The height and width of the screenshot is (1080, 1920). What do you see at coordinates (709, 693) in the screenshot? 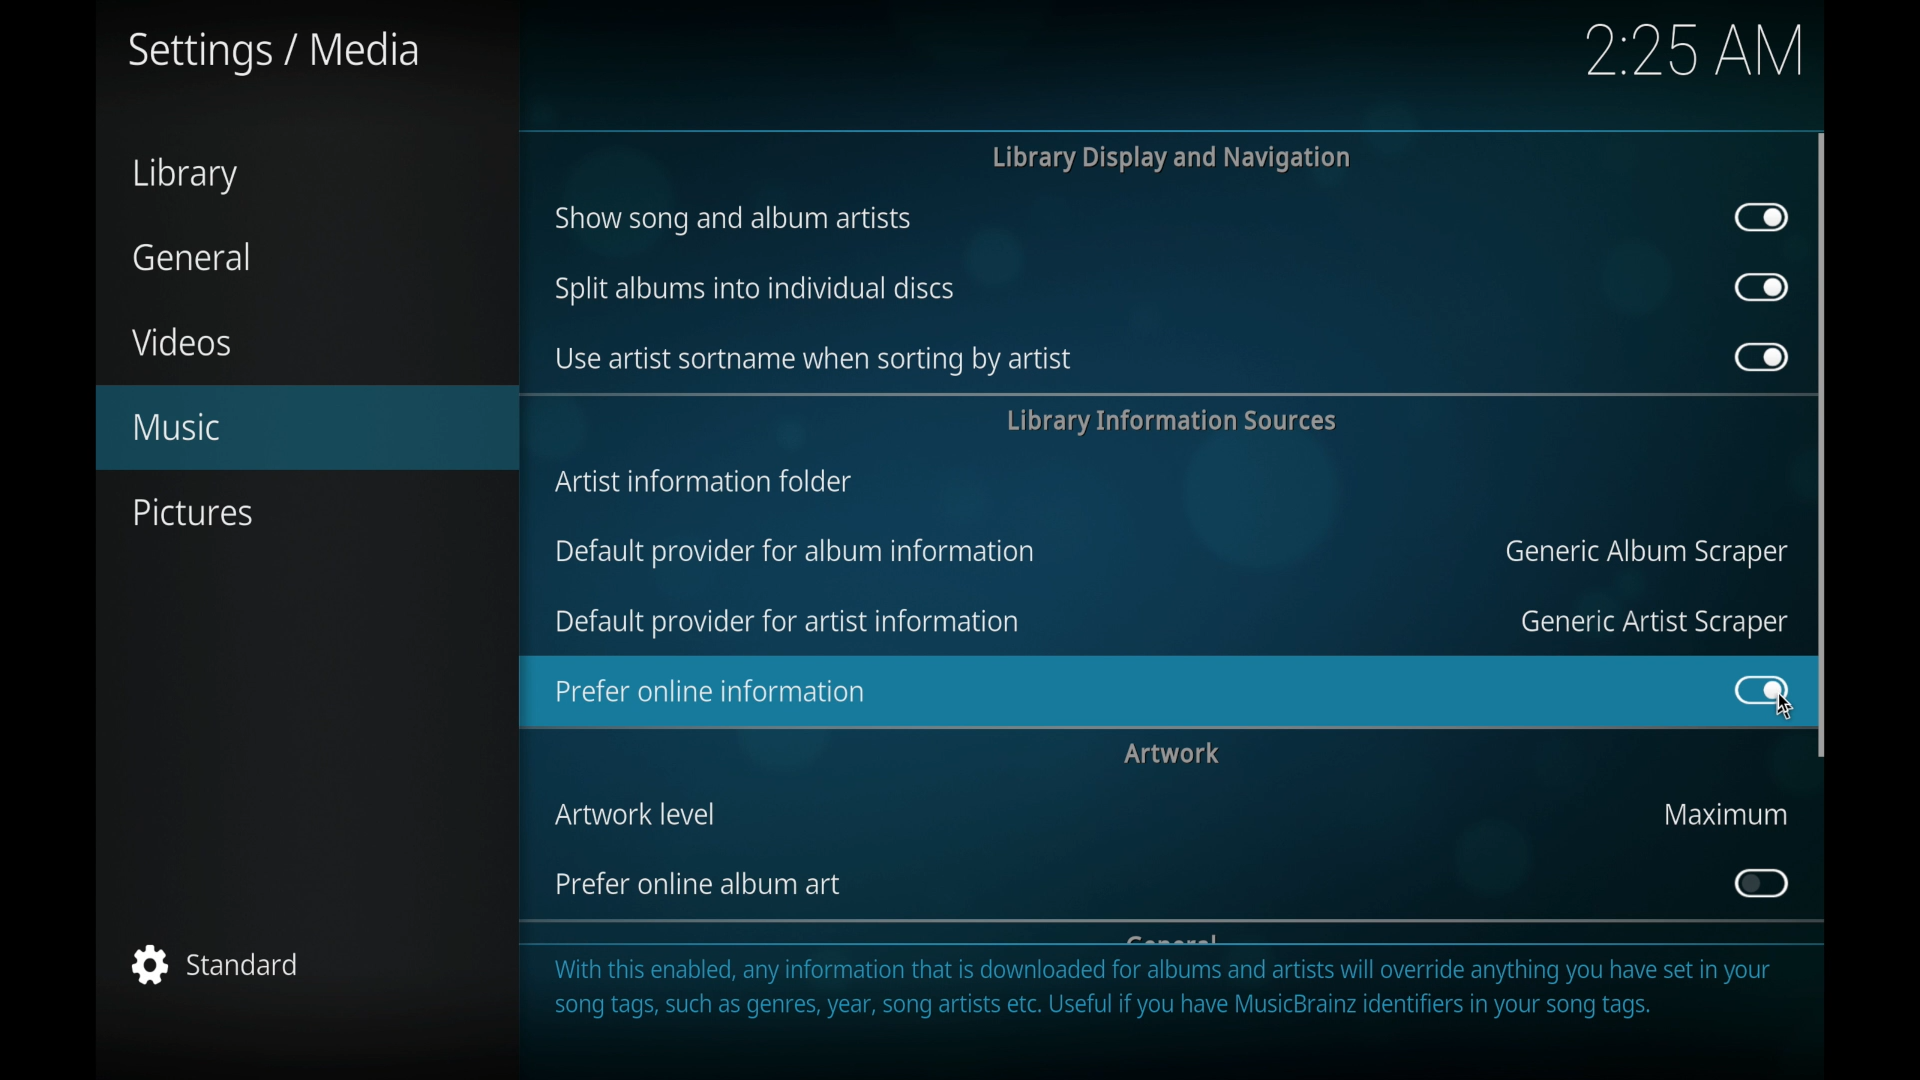
I see `prefer online information` at bounding box center [709, 693].